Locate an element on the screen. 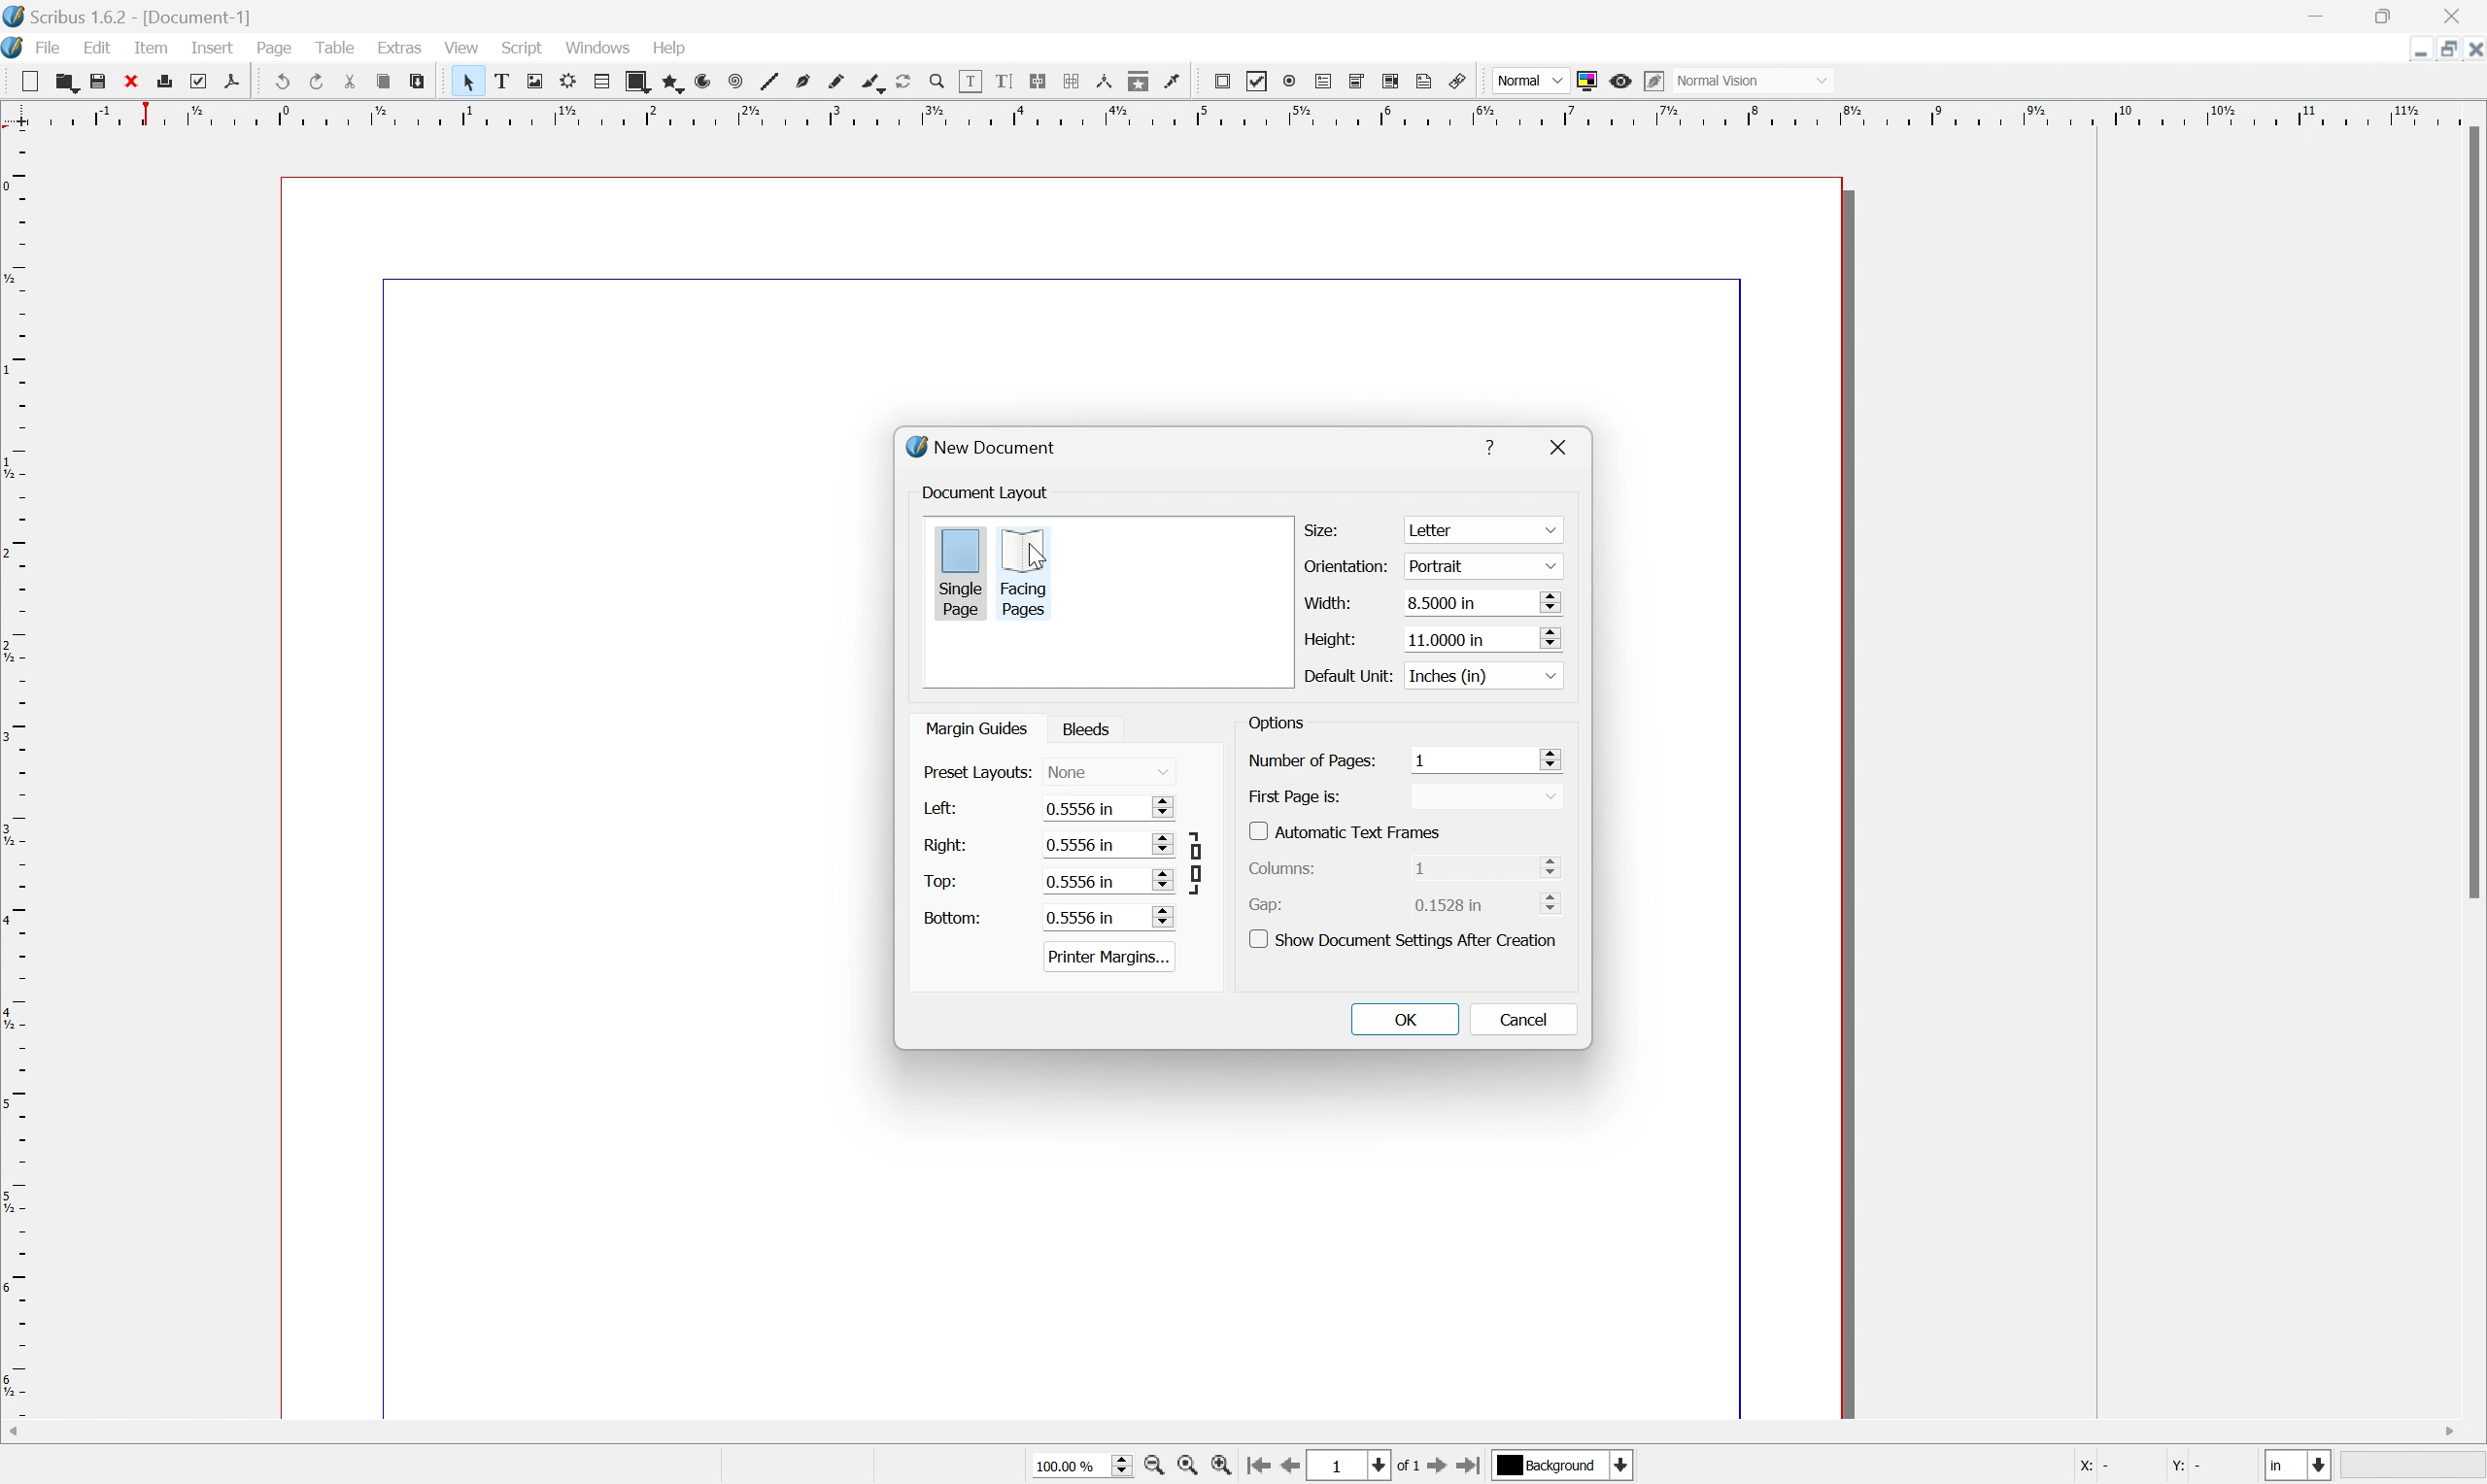 Image resolution: width=2487 pixels, height=1484 pixels. 11.000 in is located at coordinates (1480, 638).